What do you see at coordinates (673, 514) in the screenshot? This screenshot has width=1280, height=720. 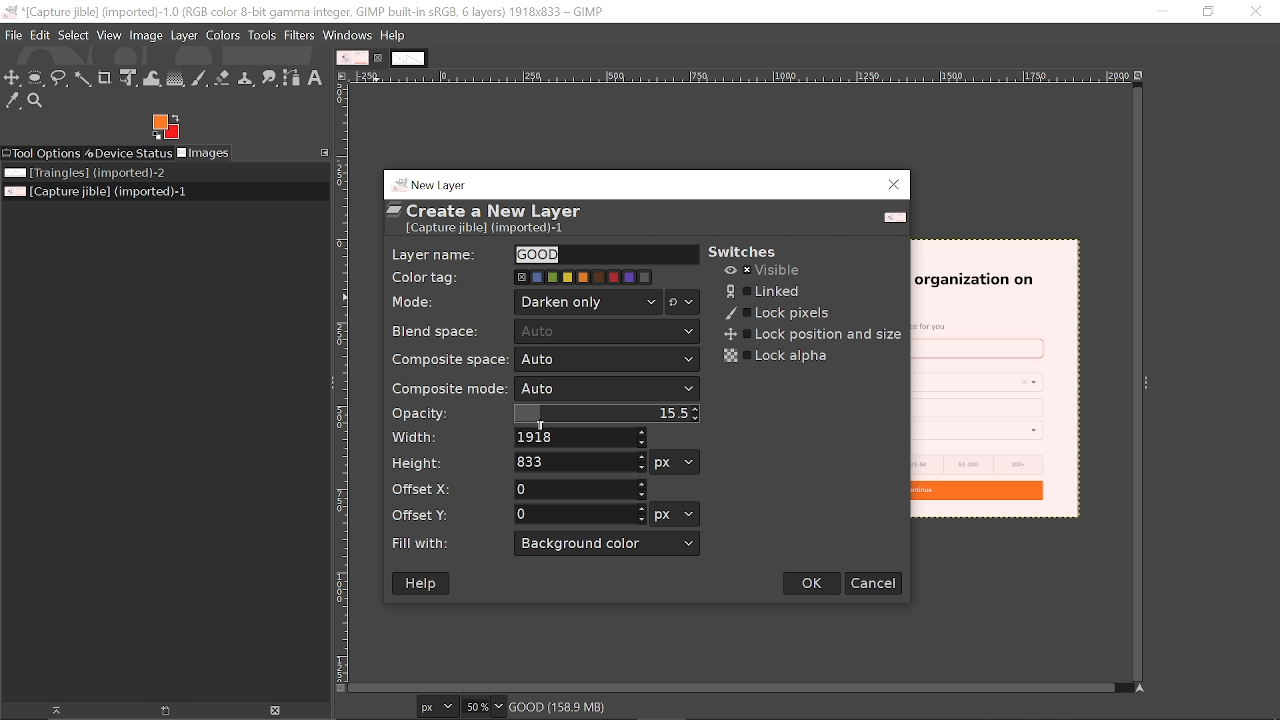 I see `Offset units` at bounding box center [673, 514].